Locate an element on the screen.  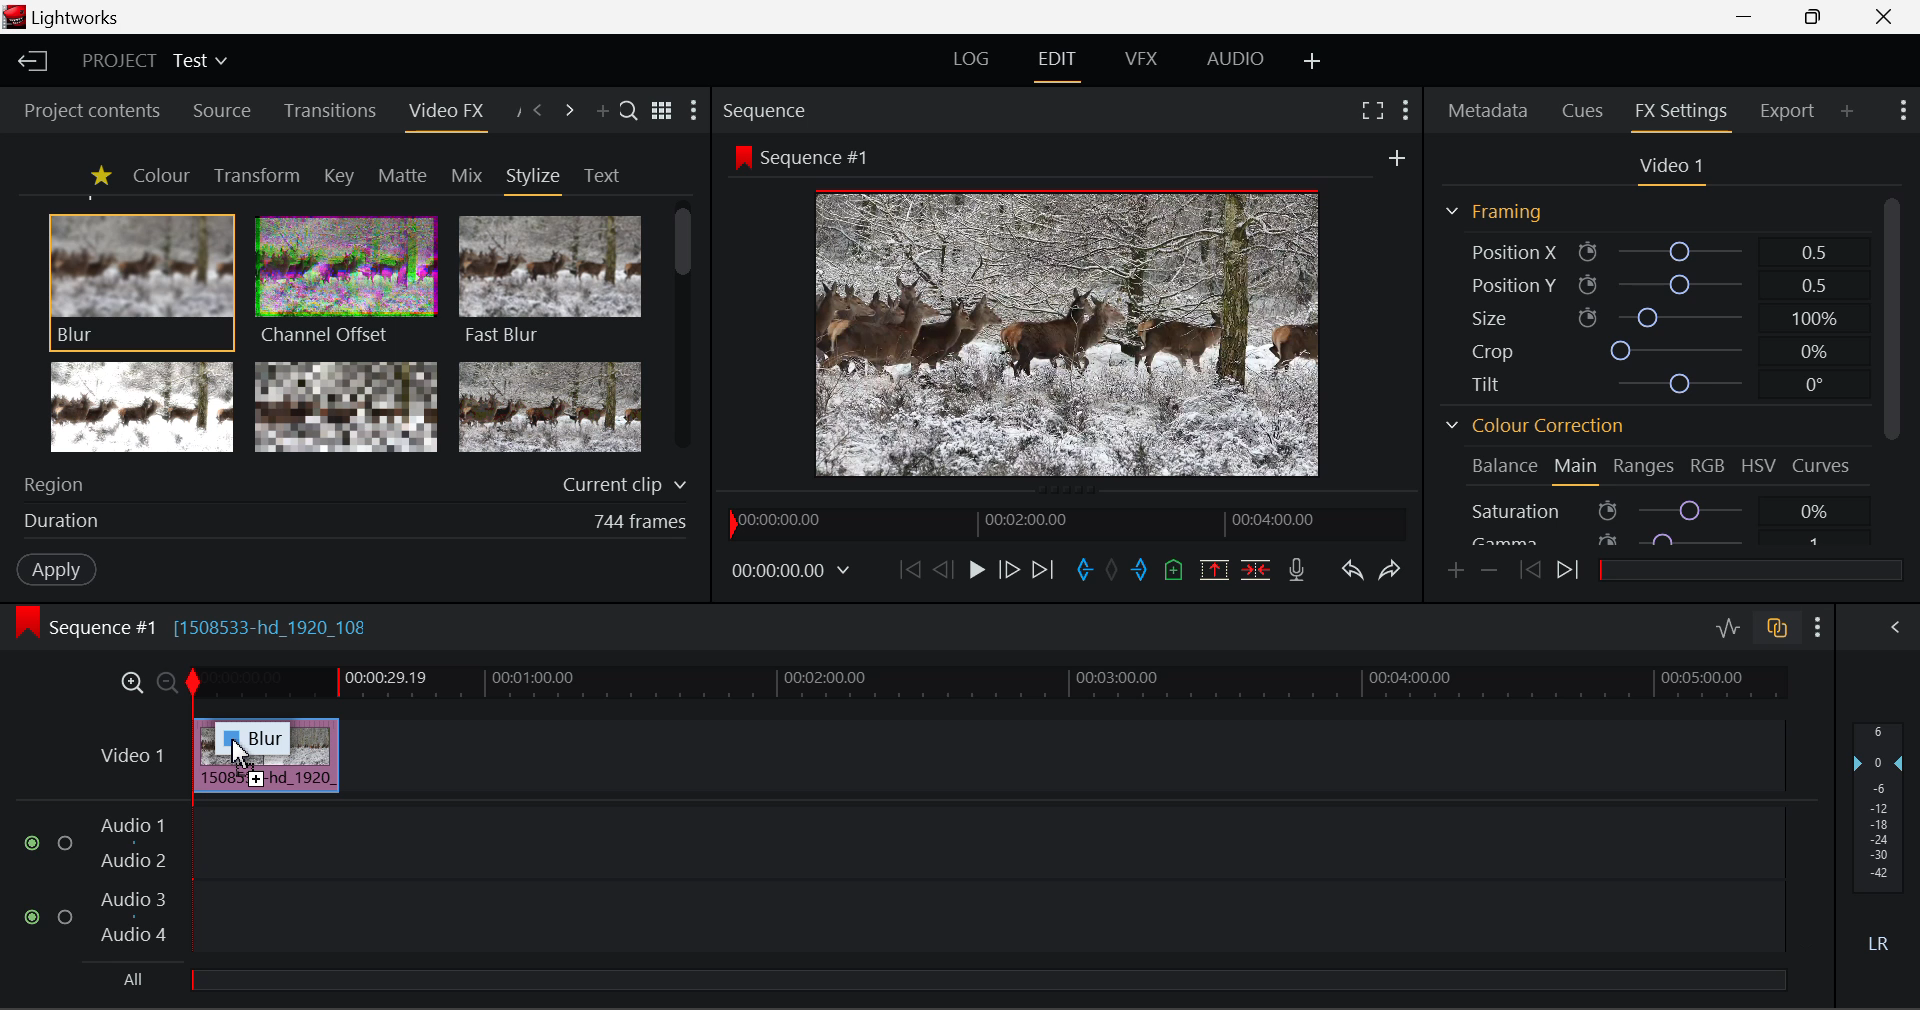
FX Settings Panel Open is located at coordinates (1678, 114).